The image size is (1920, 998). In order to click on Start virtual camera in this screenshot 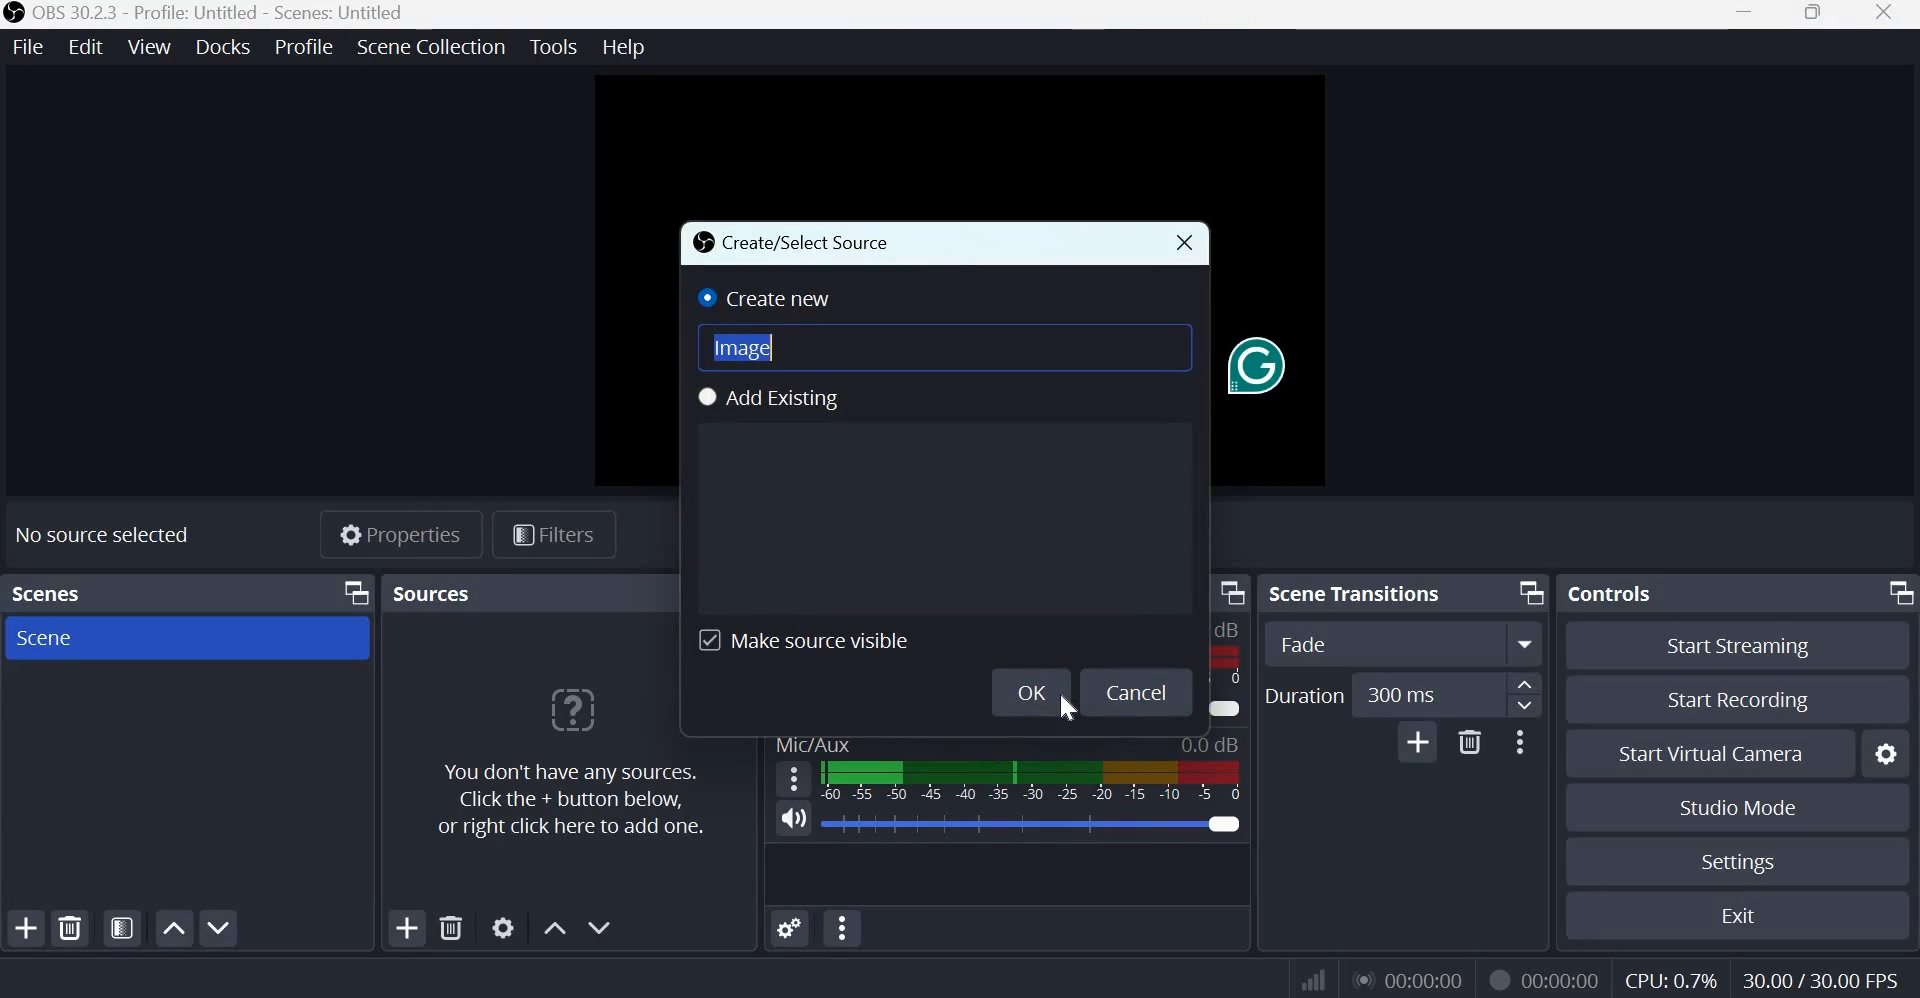, I will do `click(1726, 751)`.